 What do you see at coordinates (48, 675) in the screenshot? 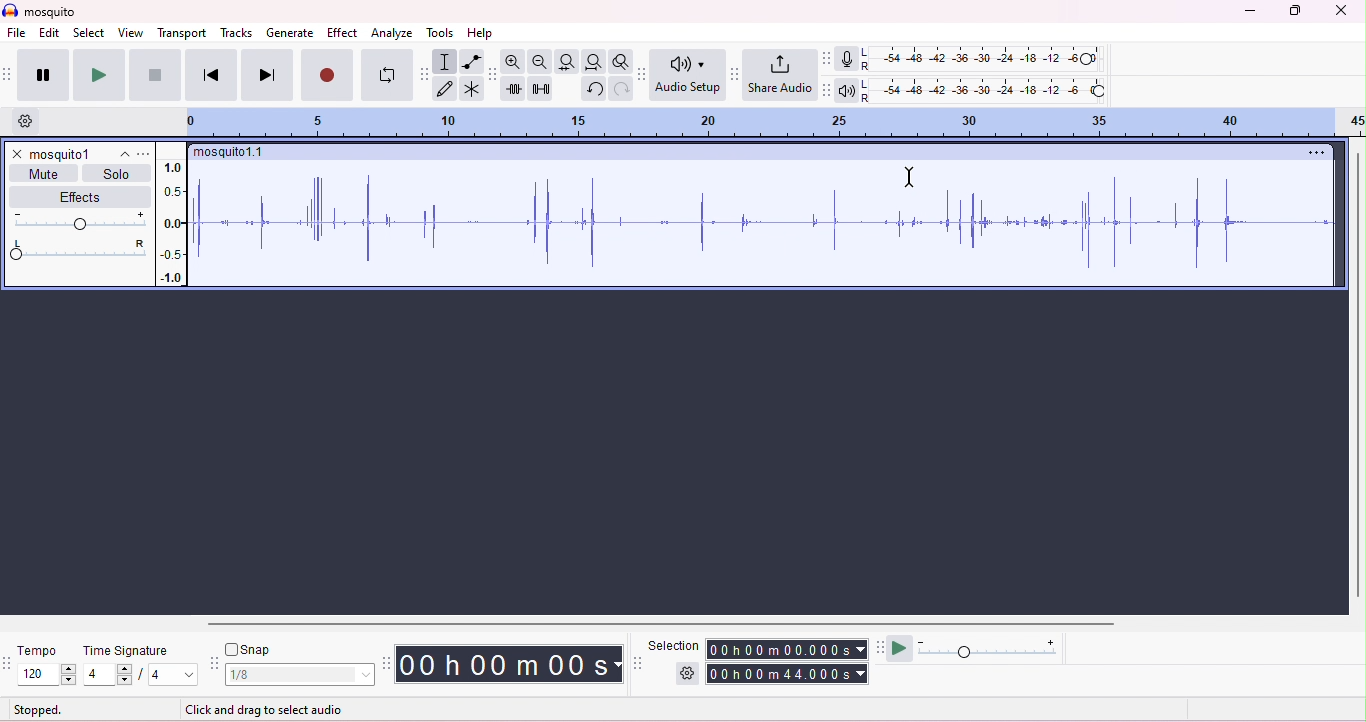
I see `select tempo` at bounding box center [48, 675].